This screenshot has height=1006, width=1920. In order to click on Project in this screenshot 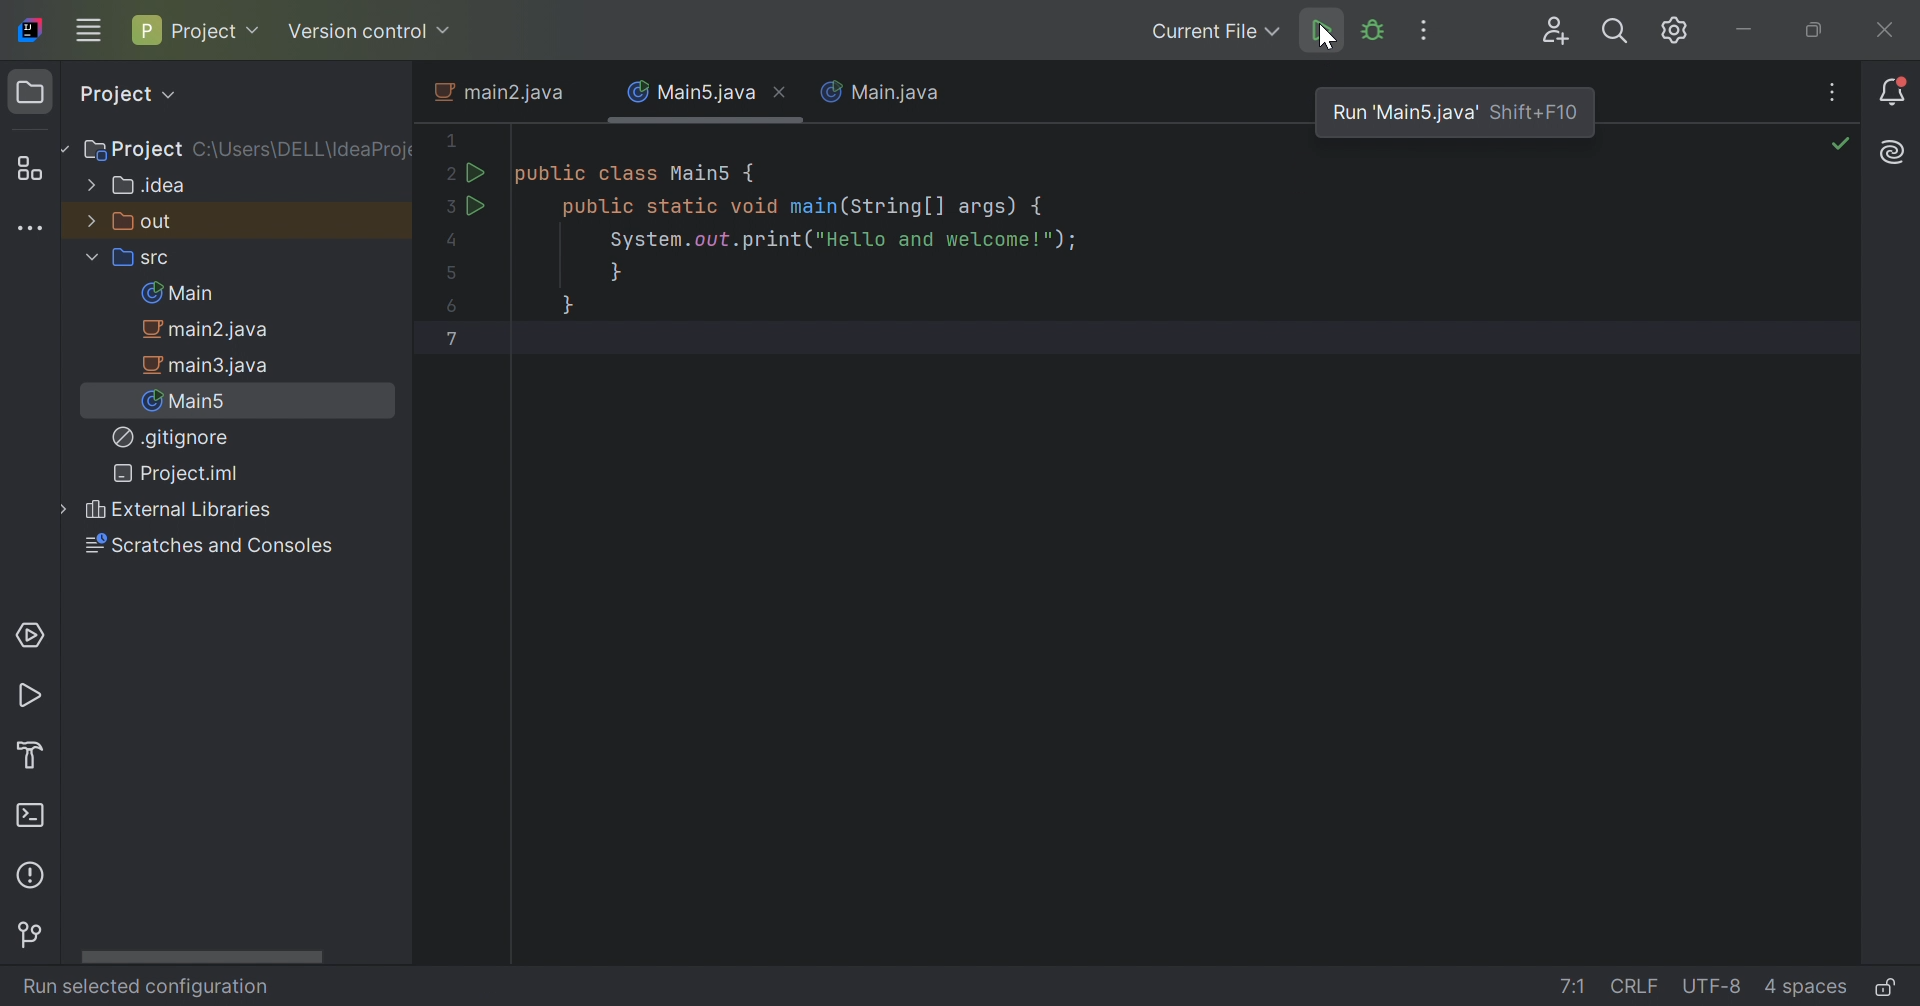, I will do `click(131, 149)`.